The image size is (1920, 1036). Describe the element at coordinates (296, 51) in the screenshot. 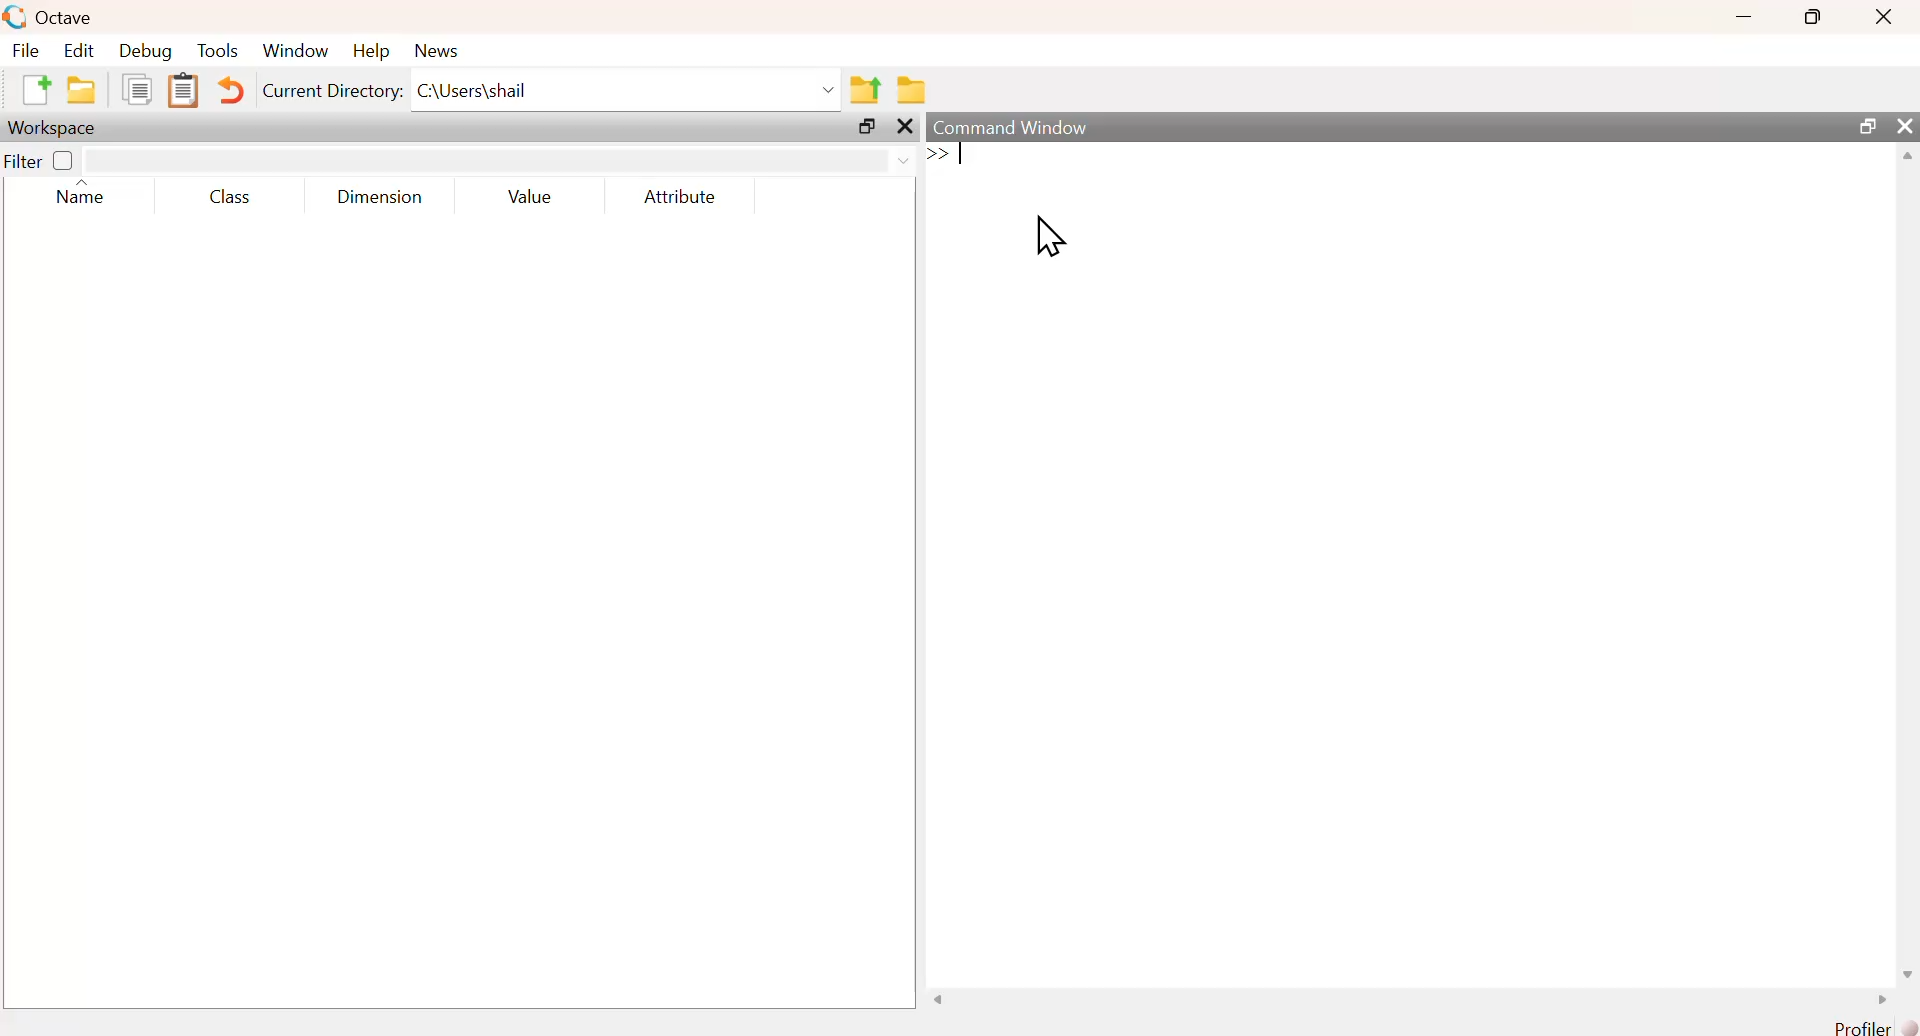

I see `Window` at that location.